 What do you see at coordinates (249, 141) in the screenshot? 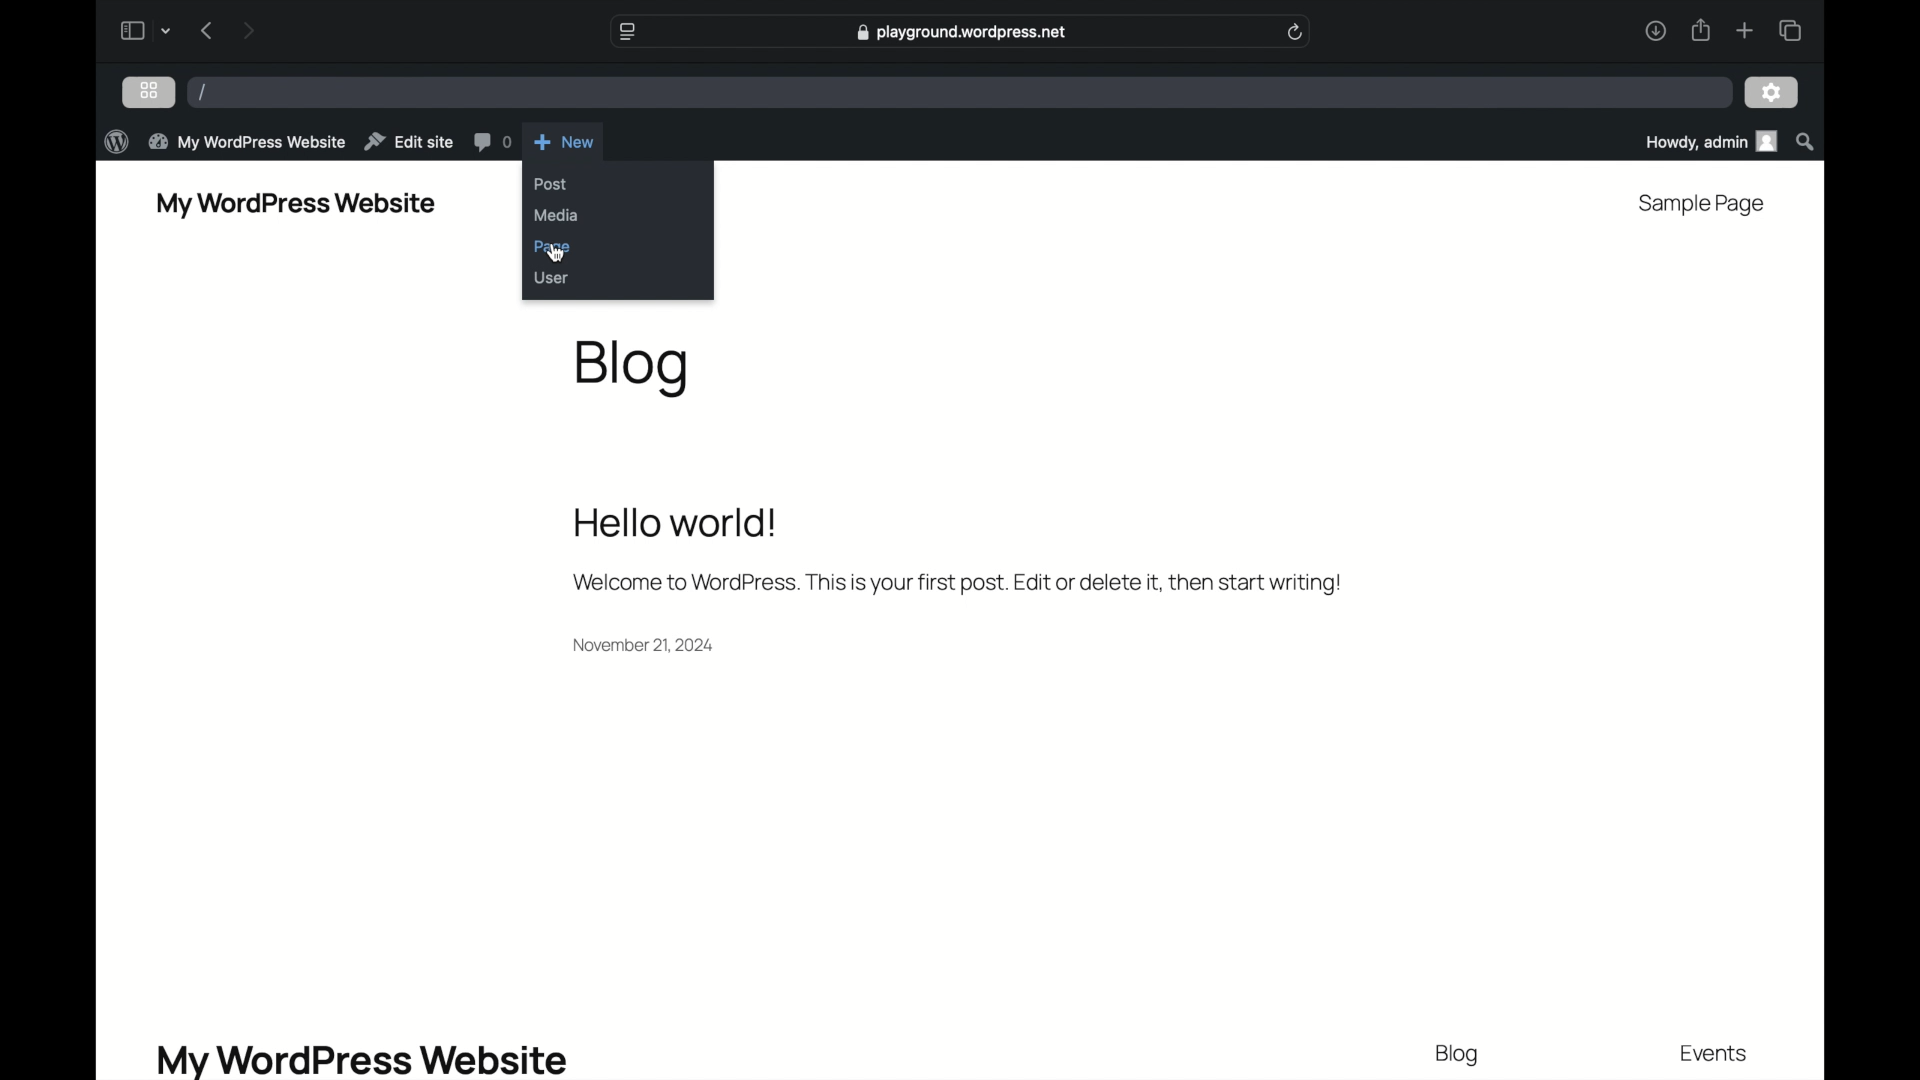
I see `my wordpress website` at bounding box center [249, 141].